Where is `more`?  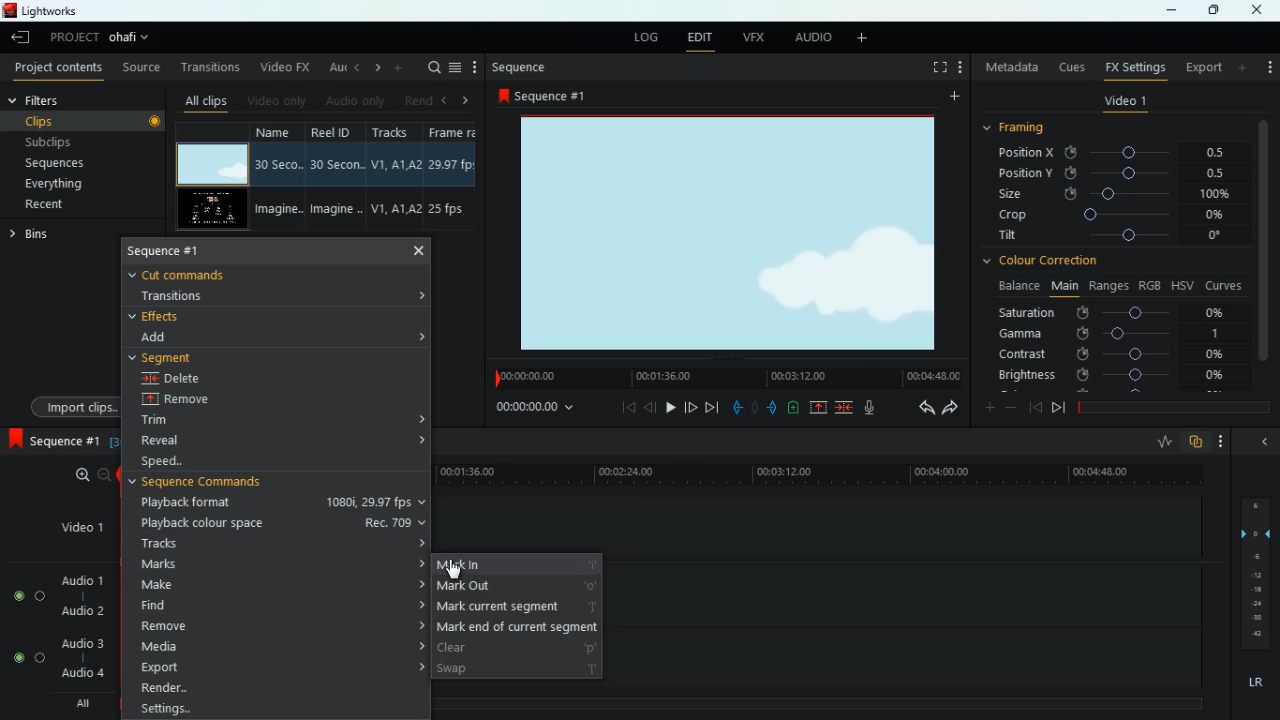 more is located at coordinates (990, 406).